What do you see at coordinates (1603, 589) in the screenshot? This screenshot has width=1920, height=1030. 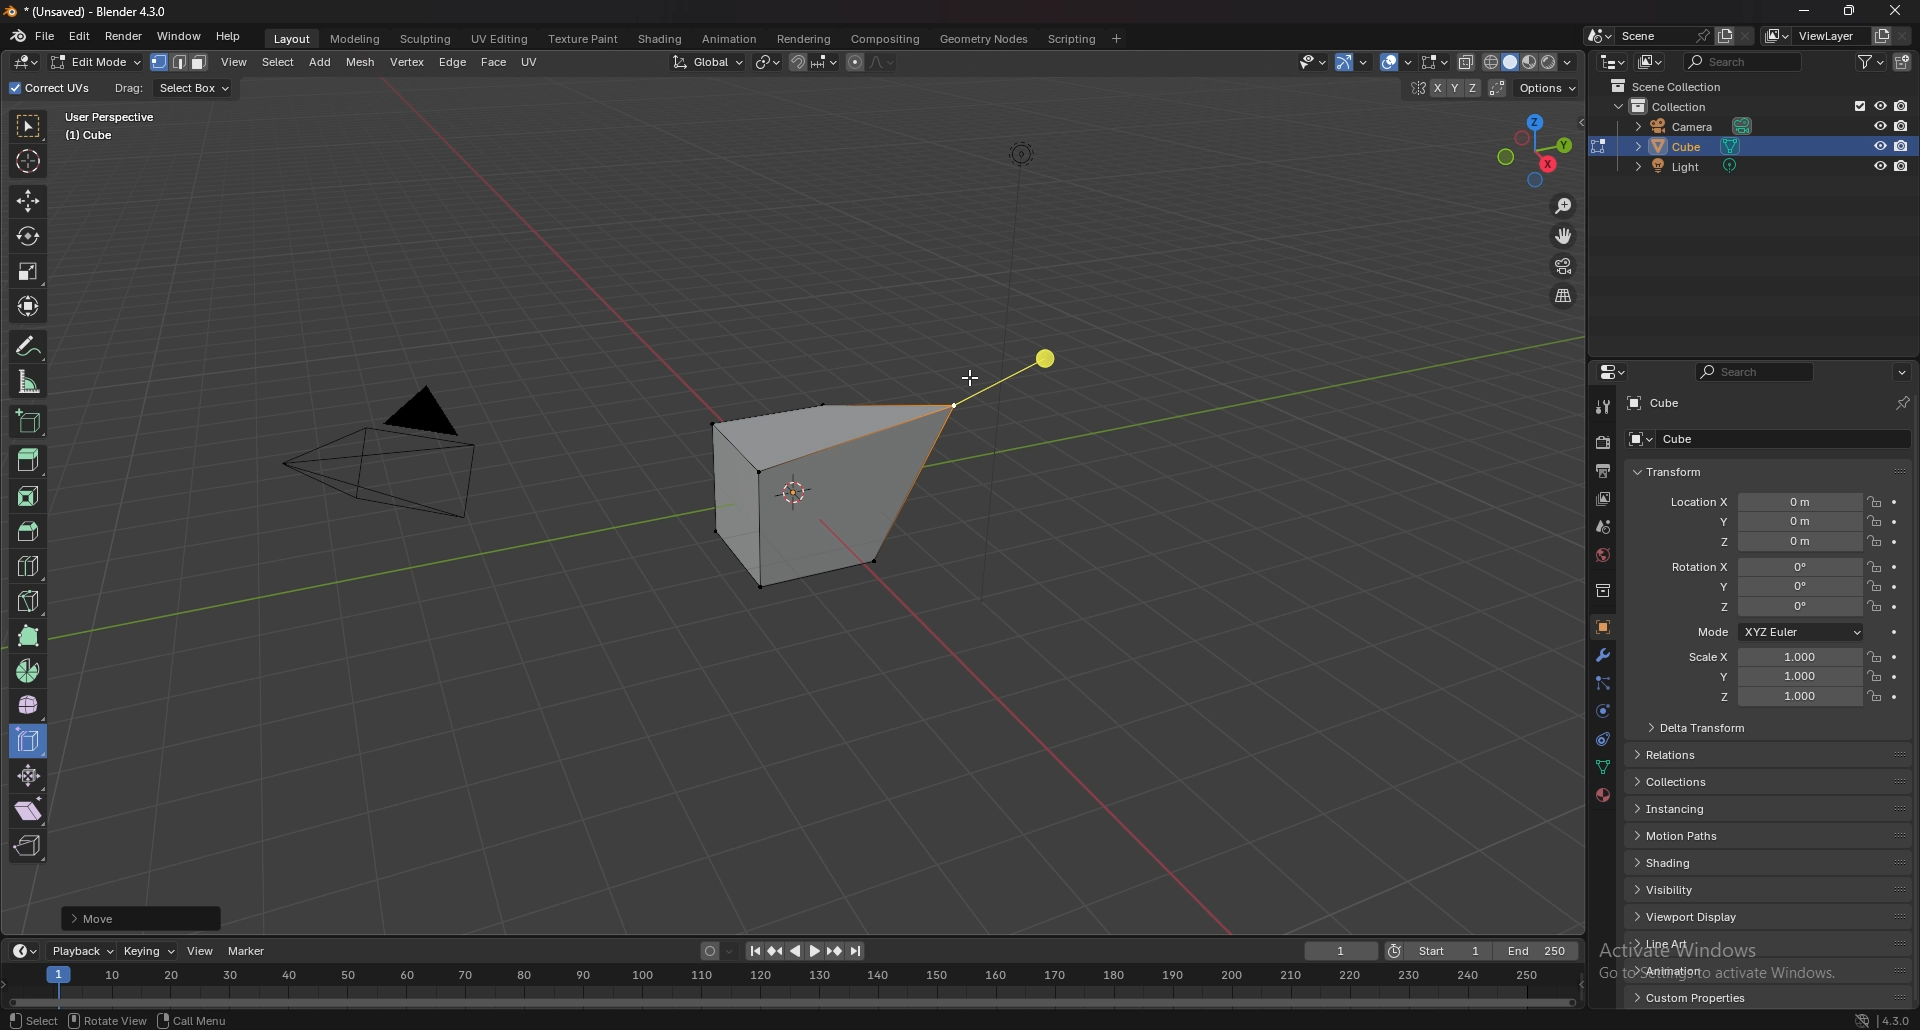 I see `collection` at bounding box center [1603, 589].